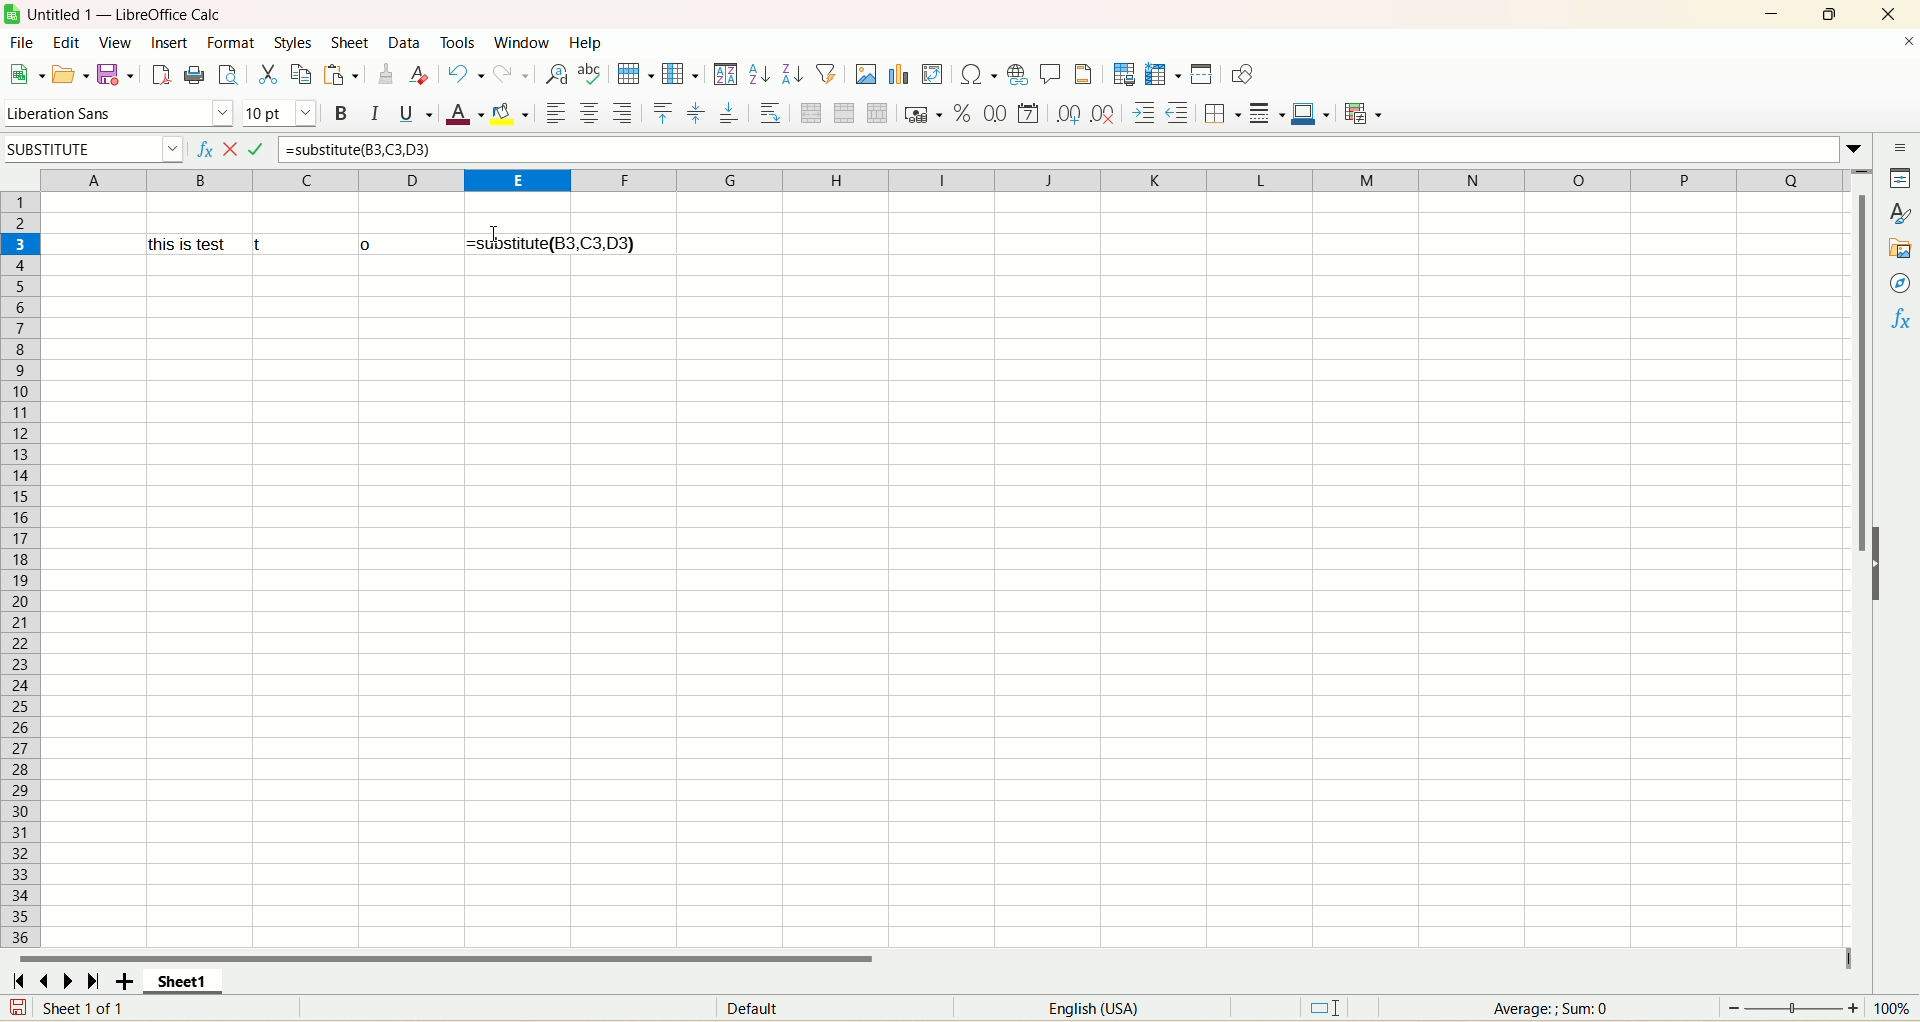 The image size is (1920, 1022). What do you see at coordinates (1243, 74) in the screenshot?
I see `draw function` at bounding box center [1243, 74].